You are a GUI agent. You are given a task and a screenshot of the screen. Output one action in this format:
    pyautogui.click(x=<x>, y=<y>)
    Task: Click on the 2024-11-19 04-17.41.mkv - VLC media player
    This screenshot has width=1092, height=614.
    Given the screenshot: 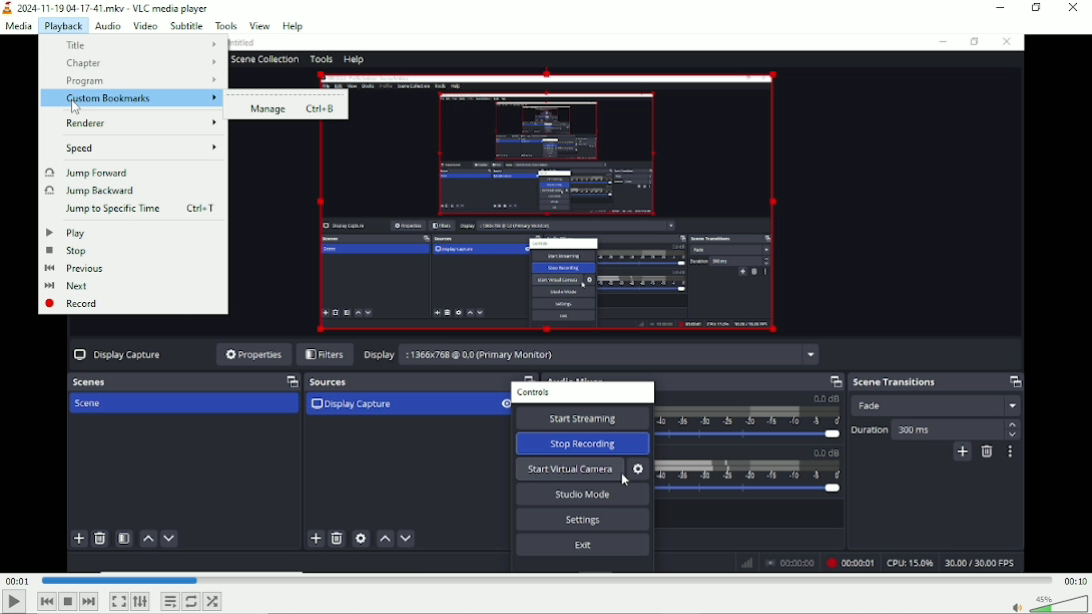 What is the action you would take?
    pyautogui.click(x=107, y=8)
    